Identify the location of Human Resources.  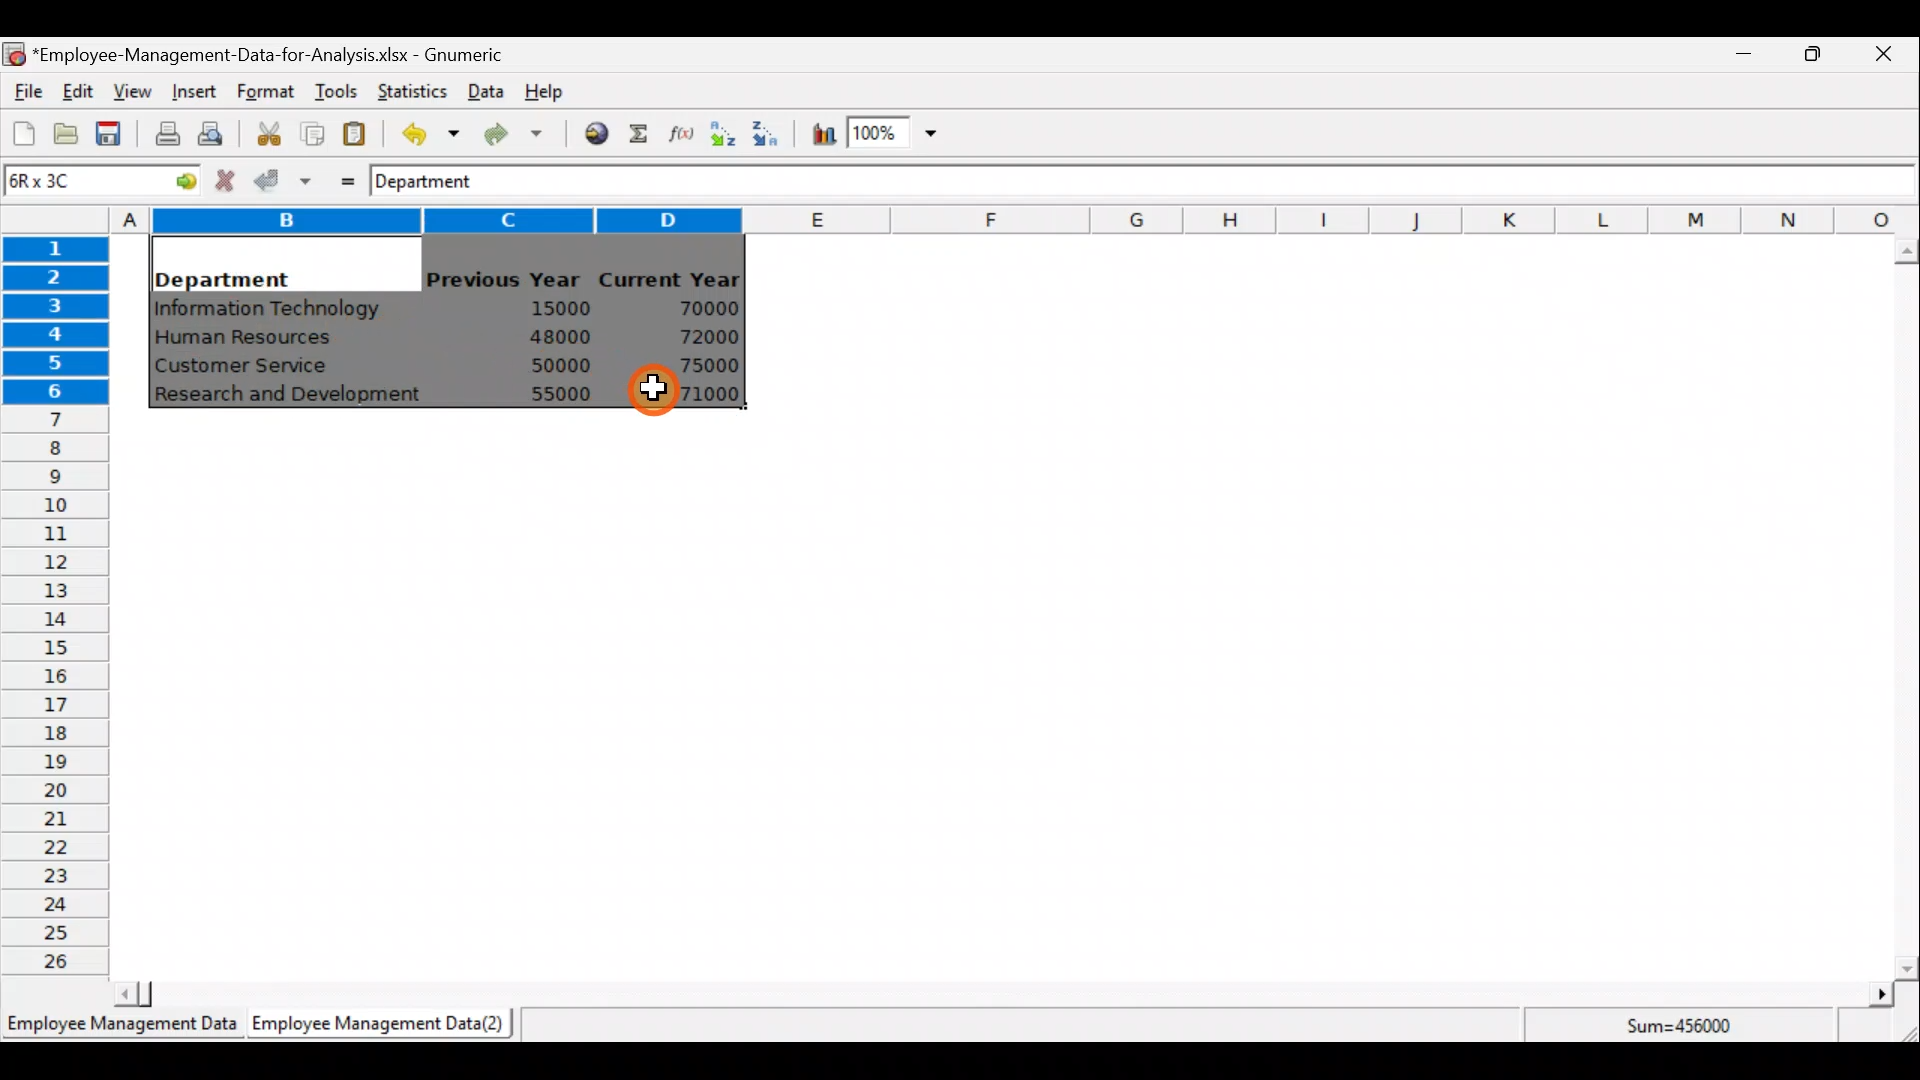
(253, 339).